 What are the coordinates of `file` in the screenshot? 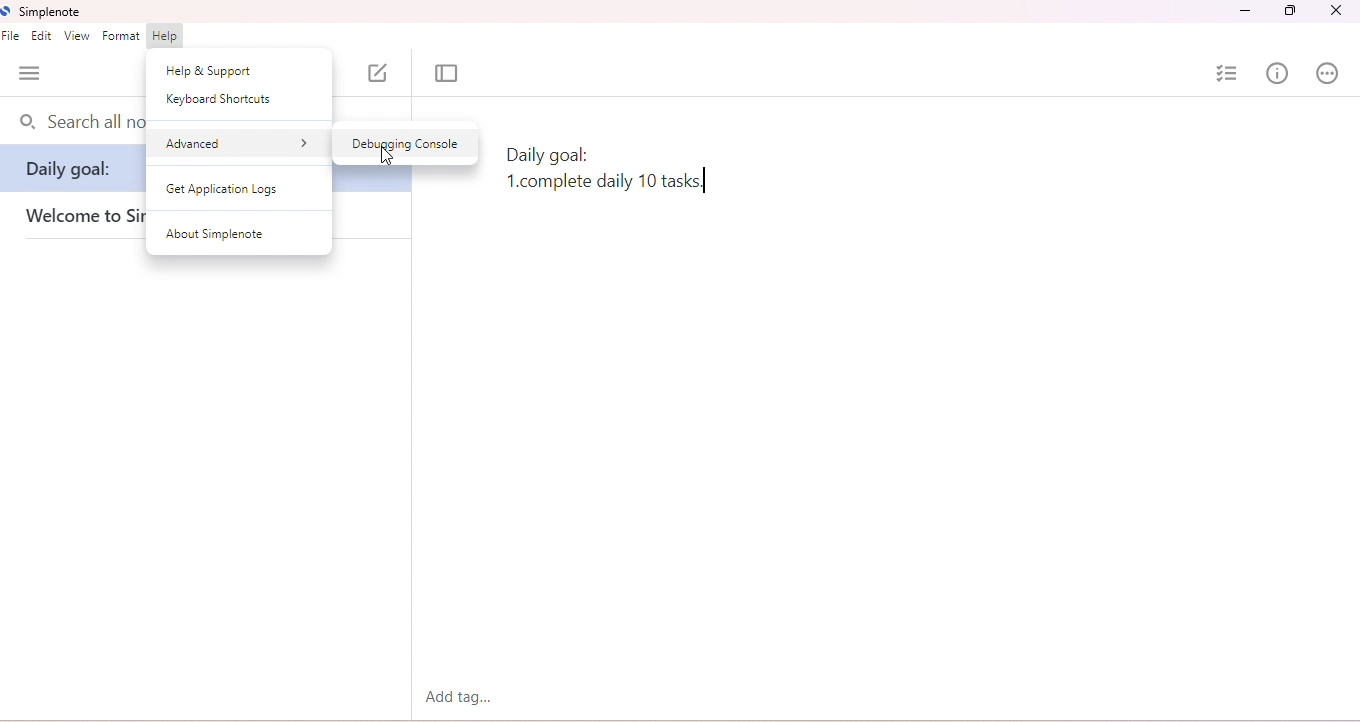 It's located at (13, 37).